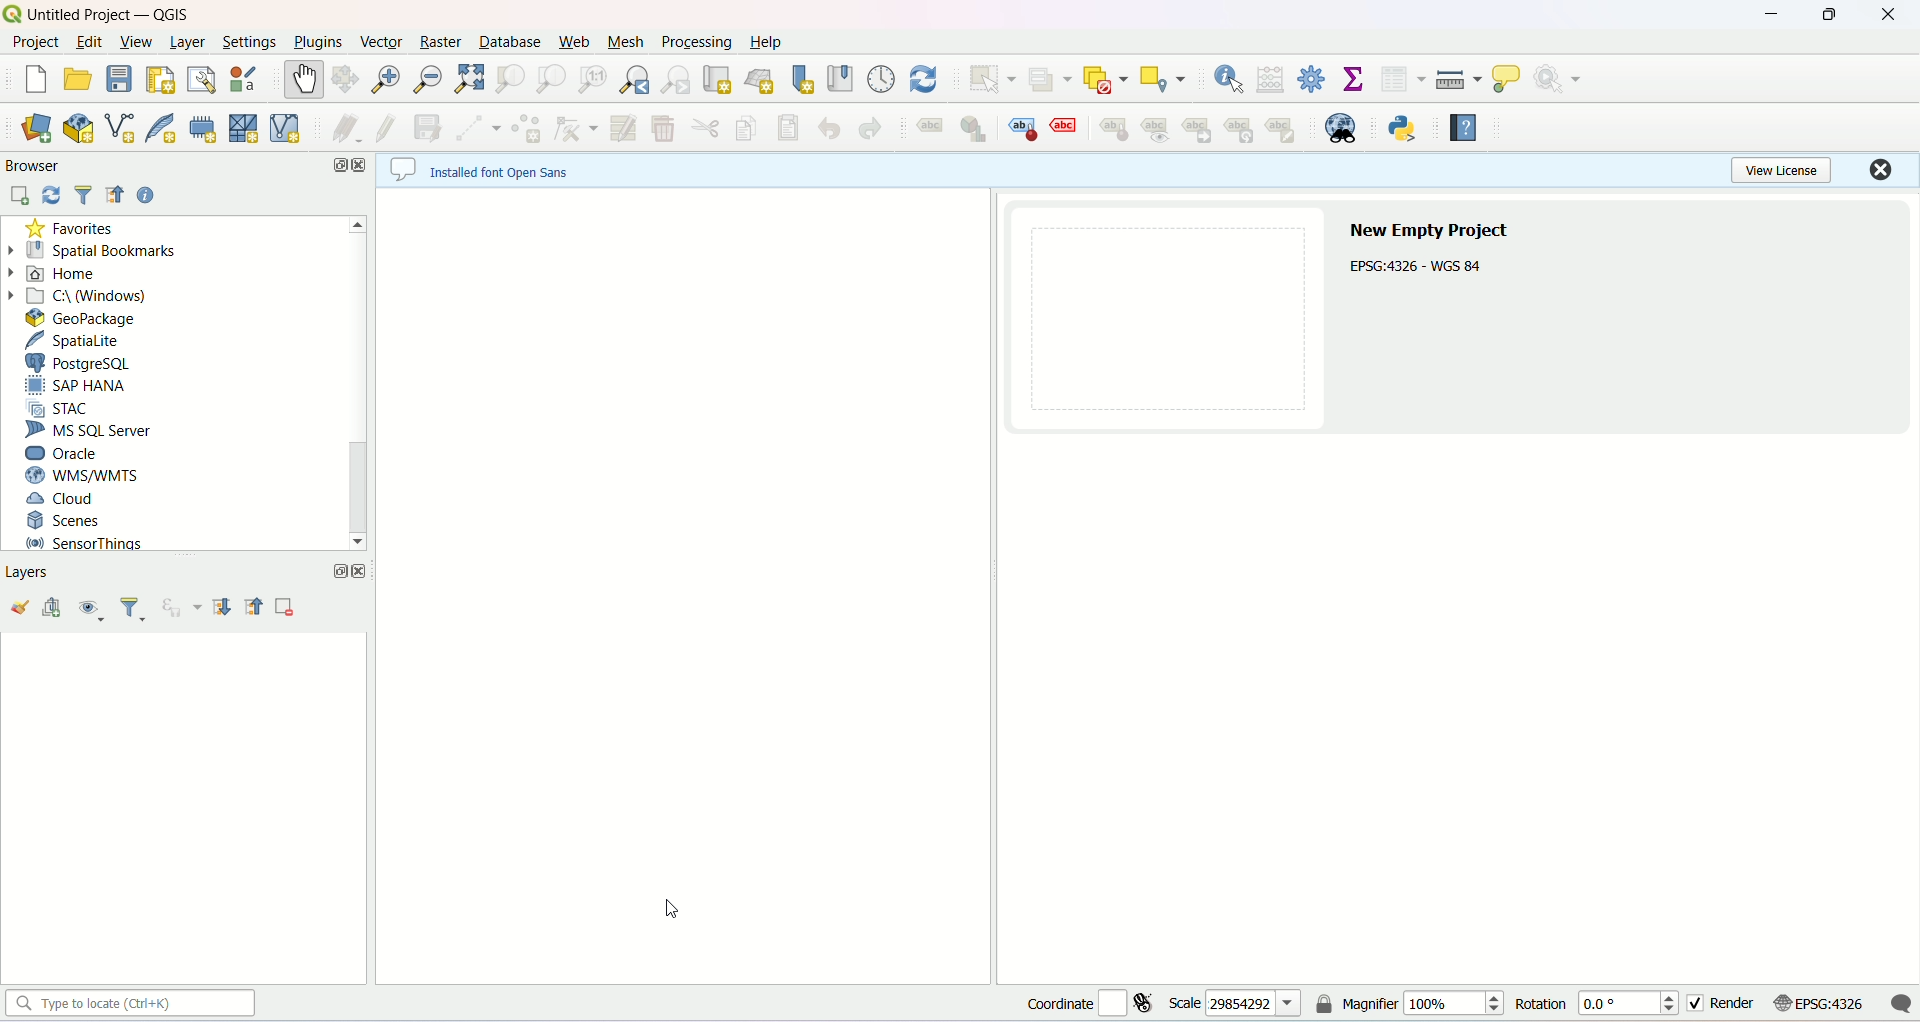 Image resolution: width=1920 pixels, height=1022 pixels. Describe the element at coordinates (136, 42) in the screenshot. I see `view` at that location.